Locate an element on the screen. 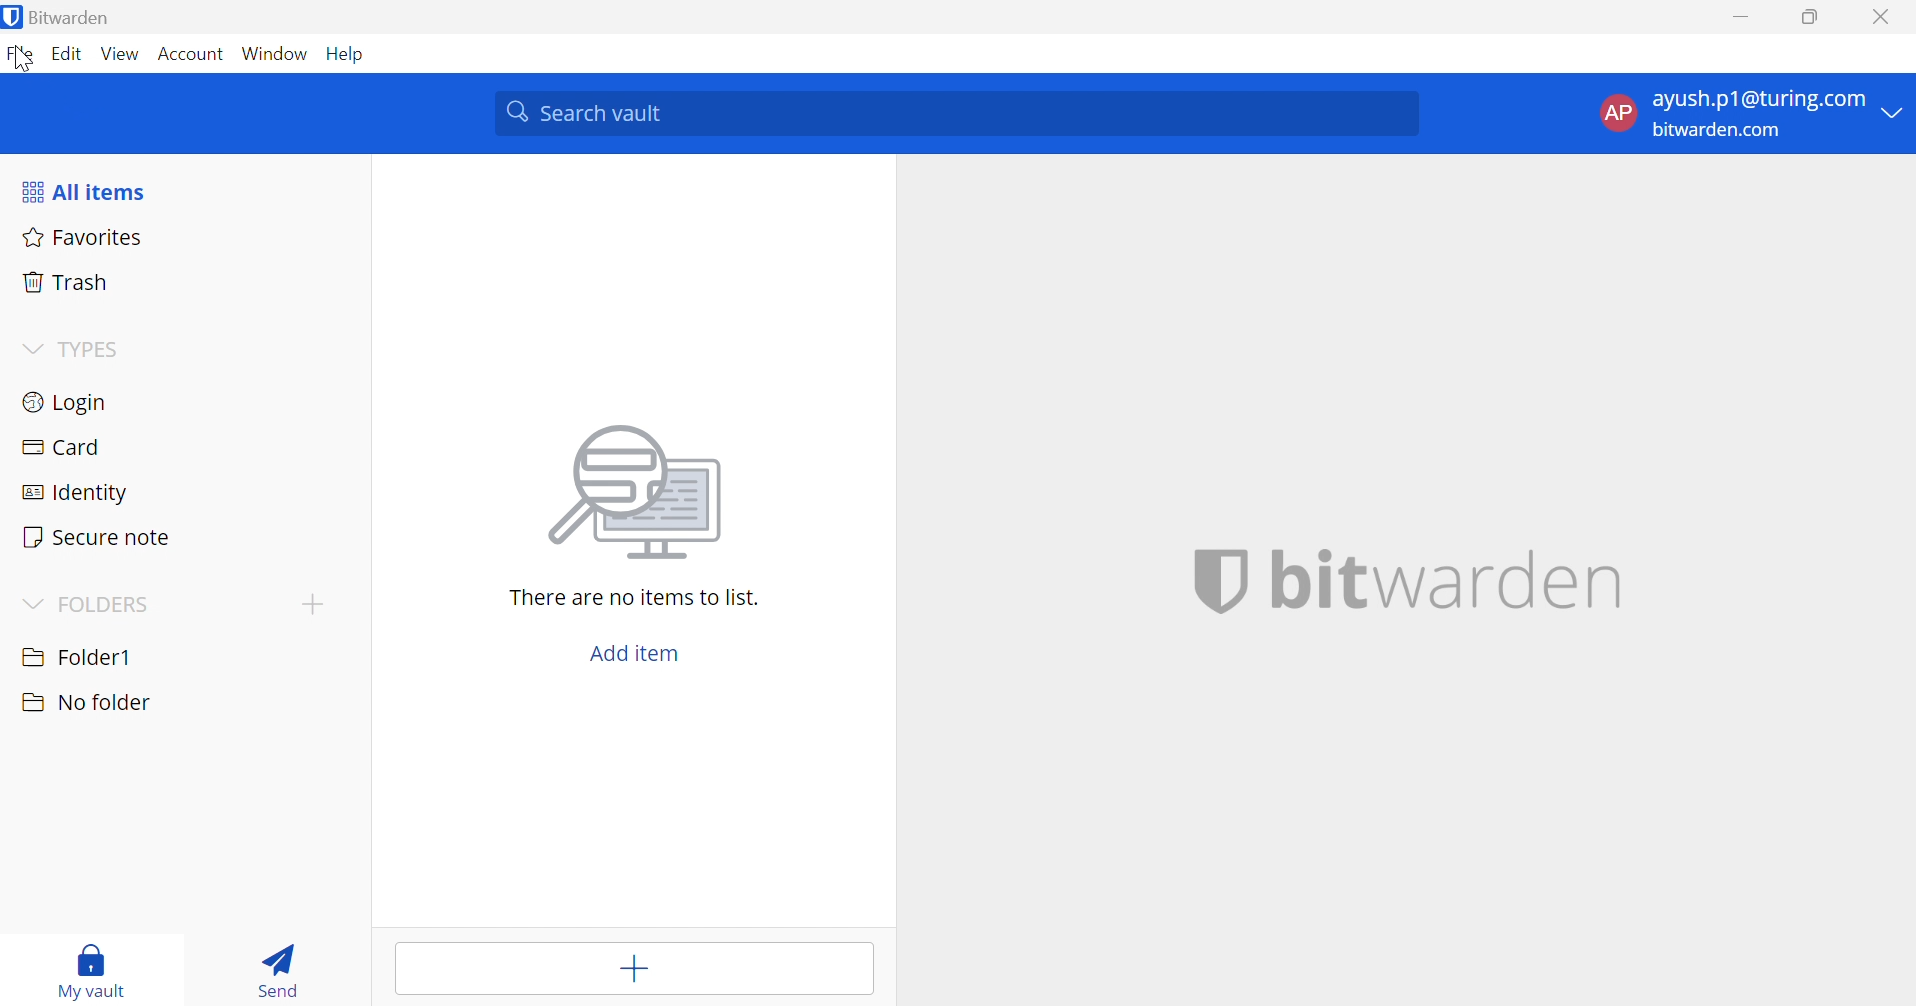  Add item is located at coordinates (631, 969).